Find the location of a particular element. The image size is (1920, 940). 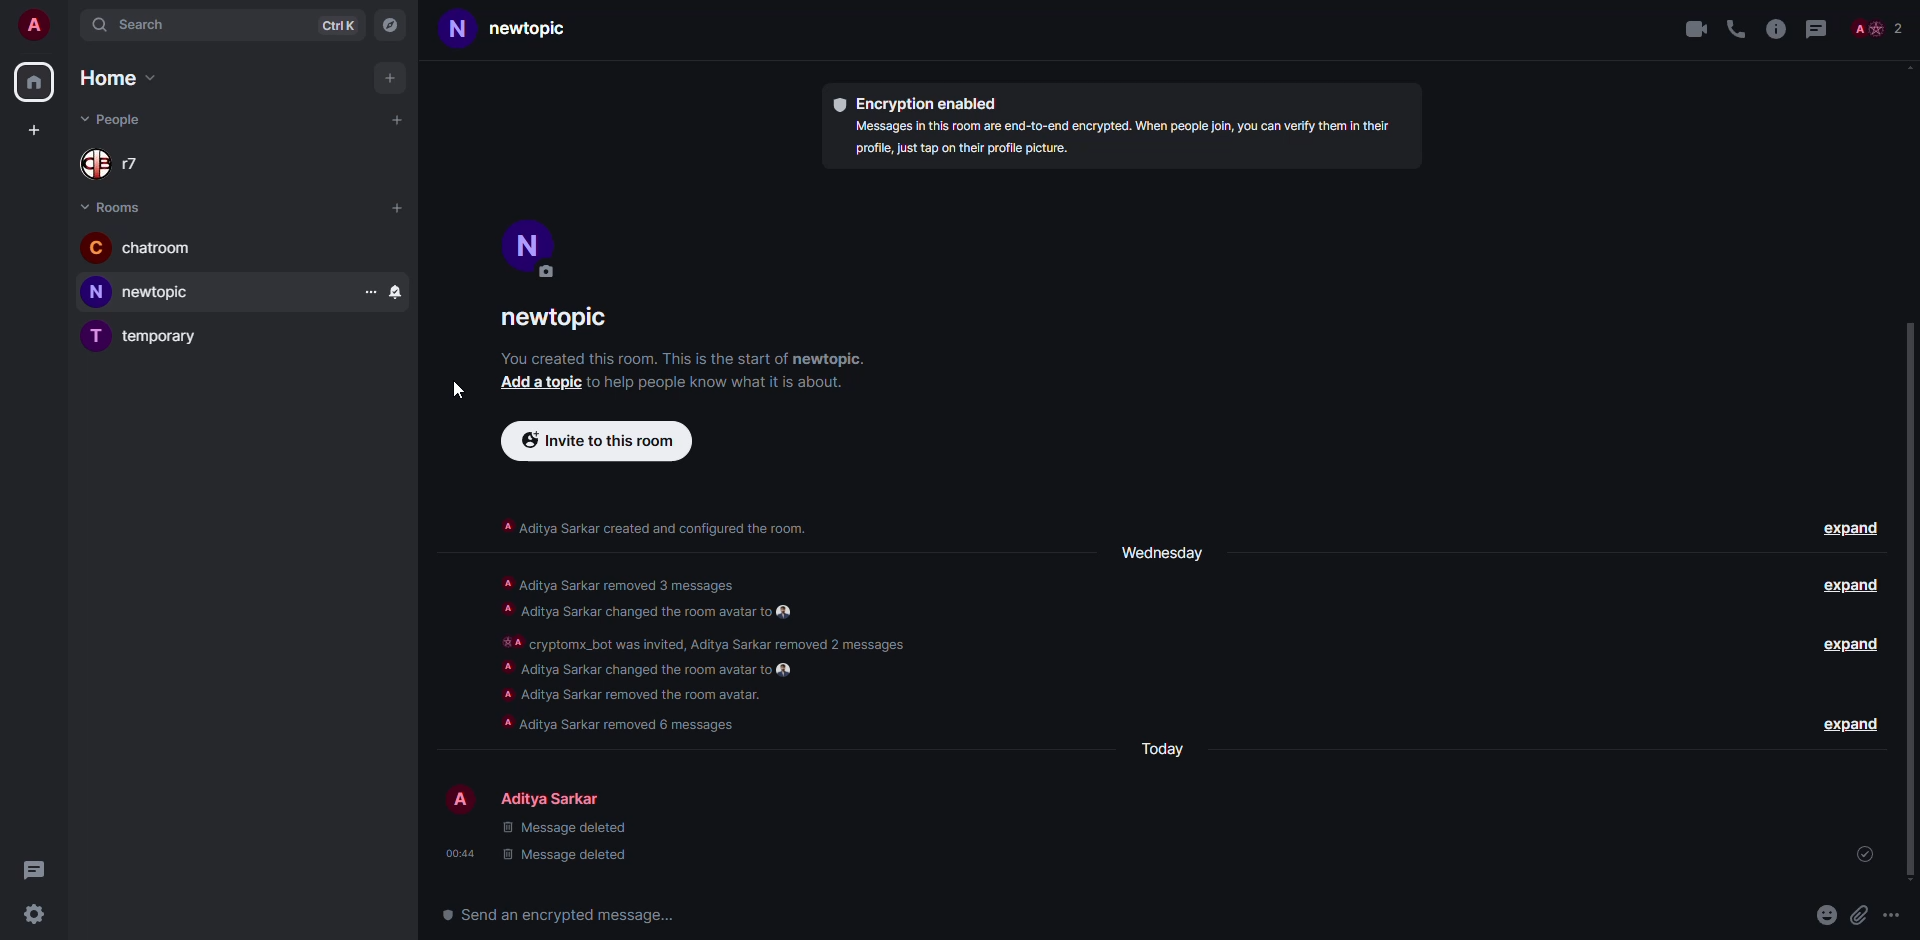

threads is located at coordinates (36, 868).